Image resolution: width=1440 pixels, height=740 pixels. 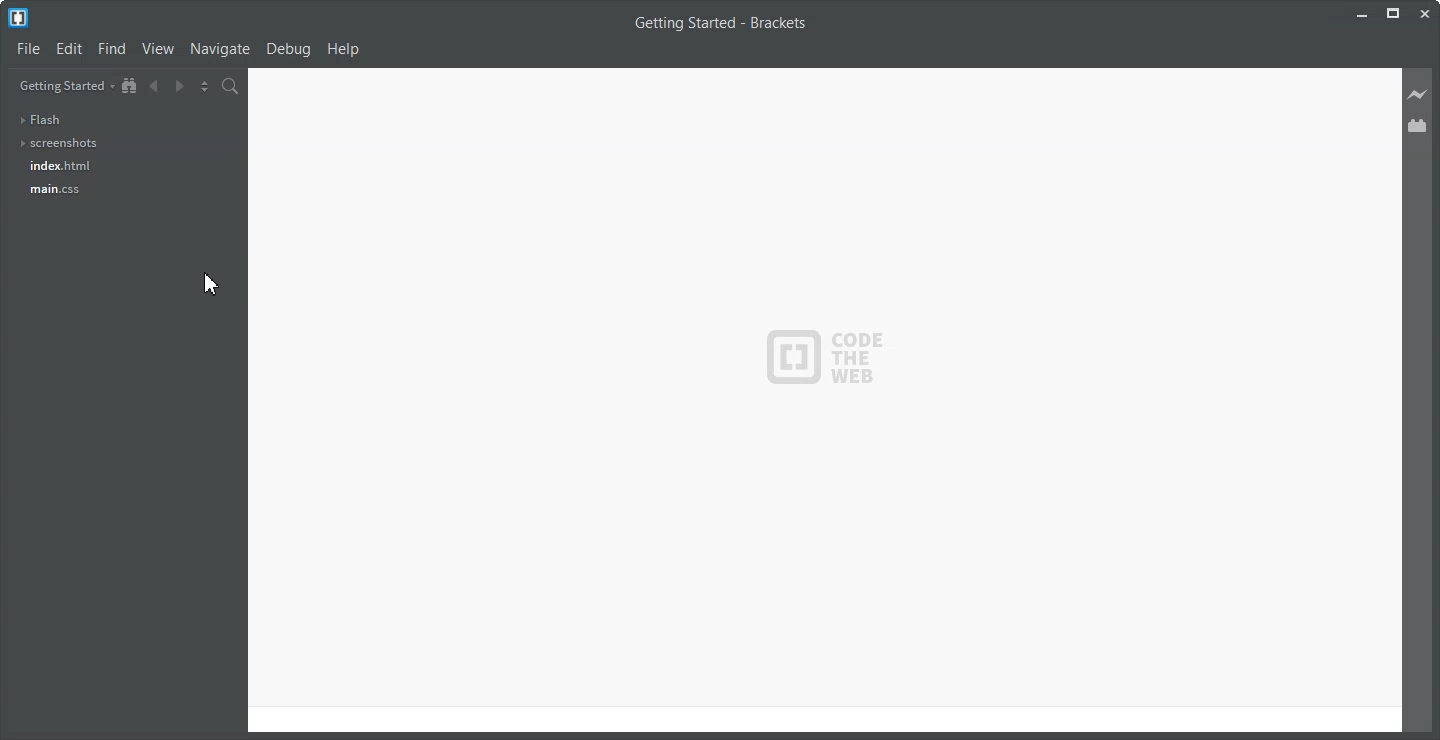 What do you see at coordinates (60, 165) in the screenshot?
I see `index.html` at bounding box center [60, 165].